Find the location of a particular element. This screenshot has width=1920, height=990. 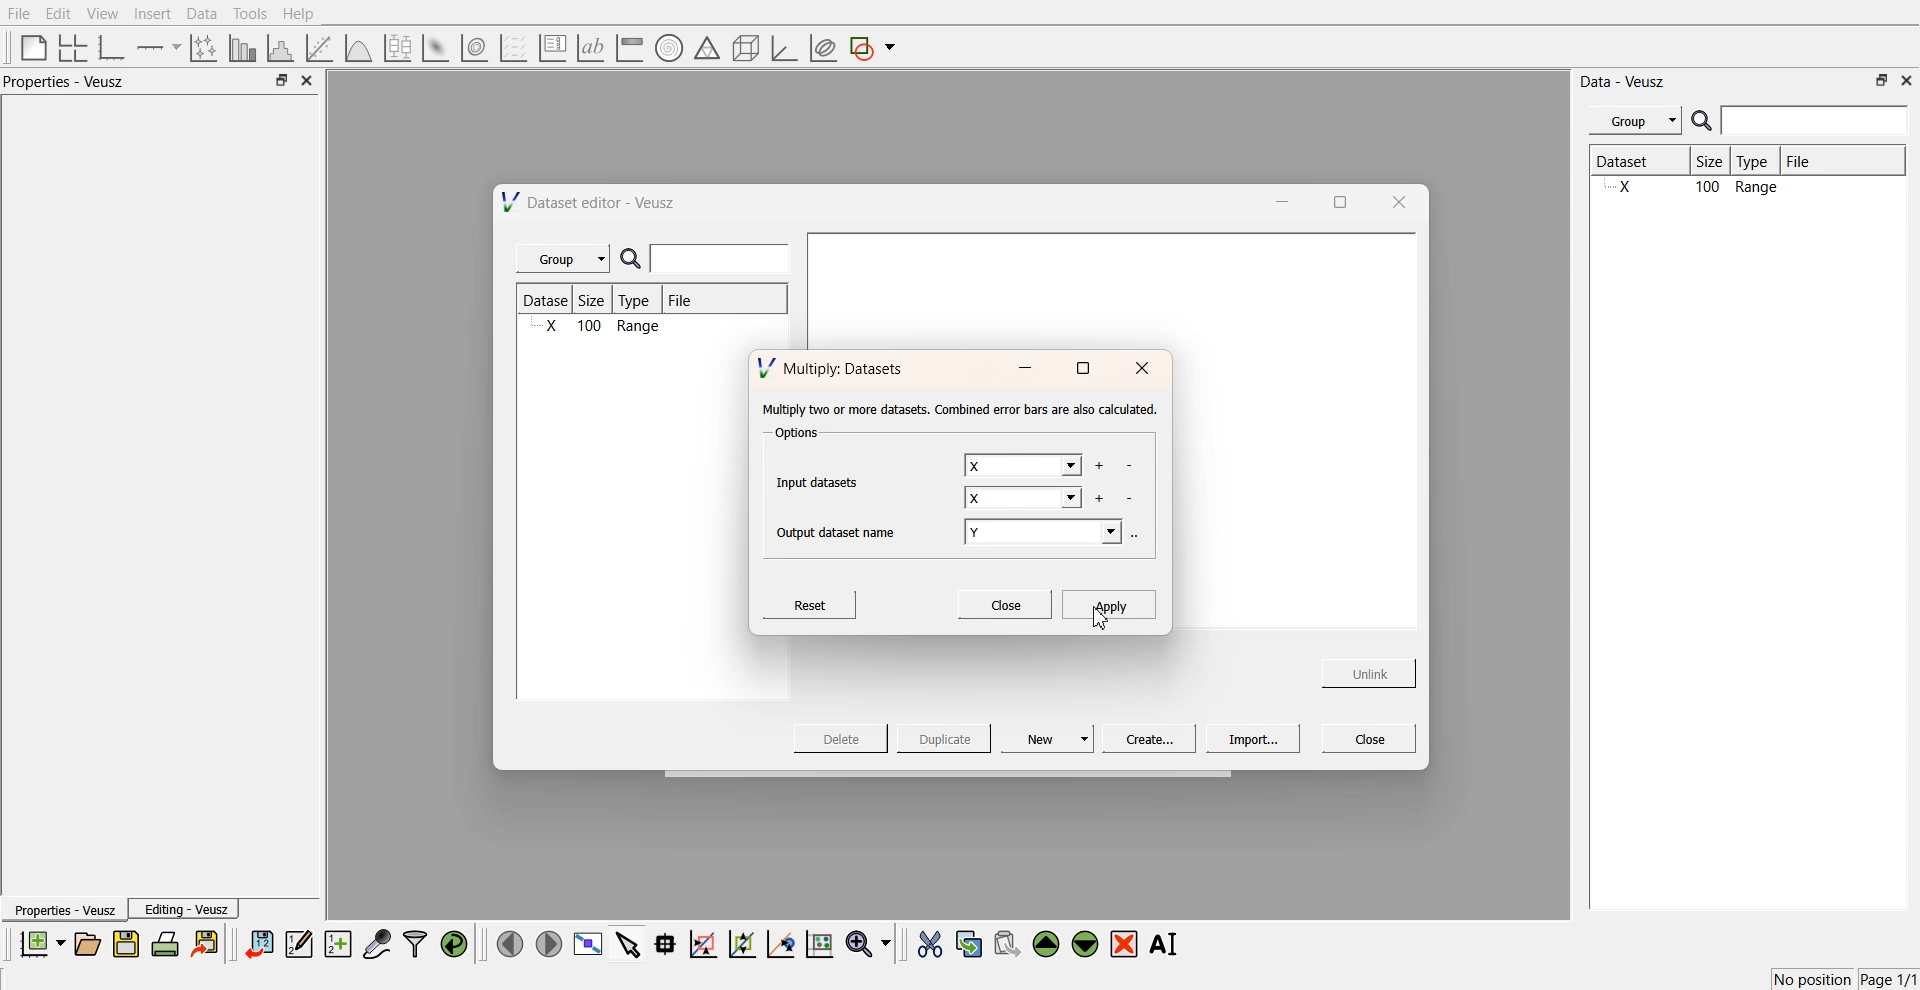

base graphs is located at coordinates (113, 47).